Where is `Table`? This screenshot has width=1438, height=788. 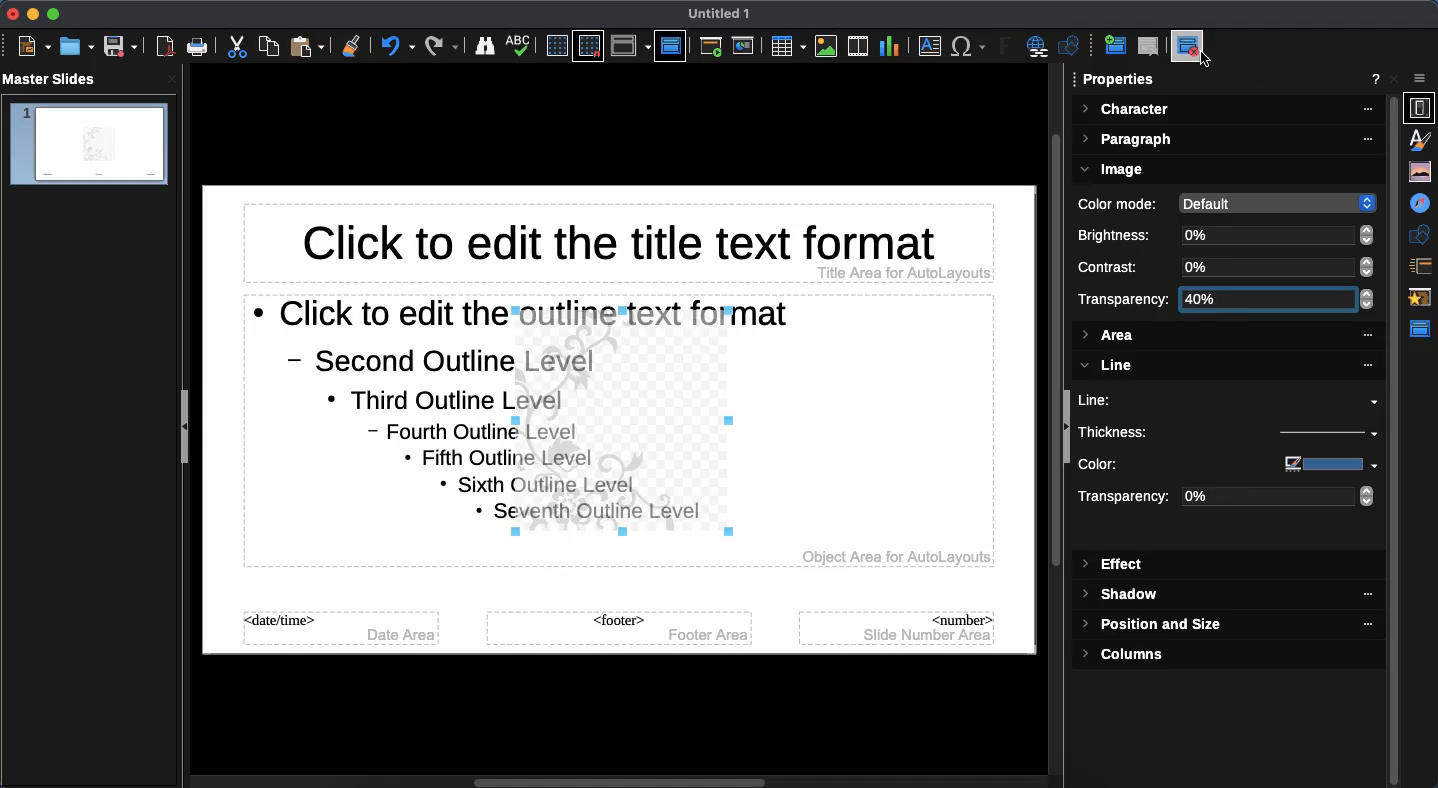 Table is located at coordinates (786, 46).